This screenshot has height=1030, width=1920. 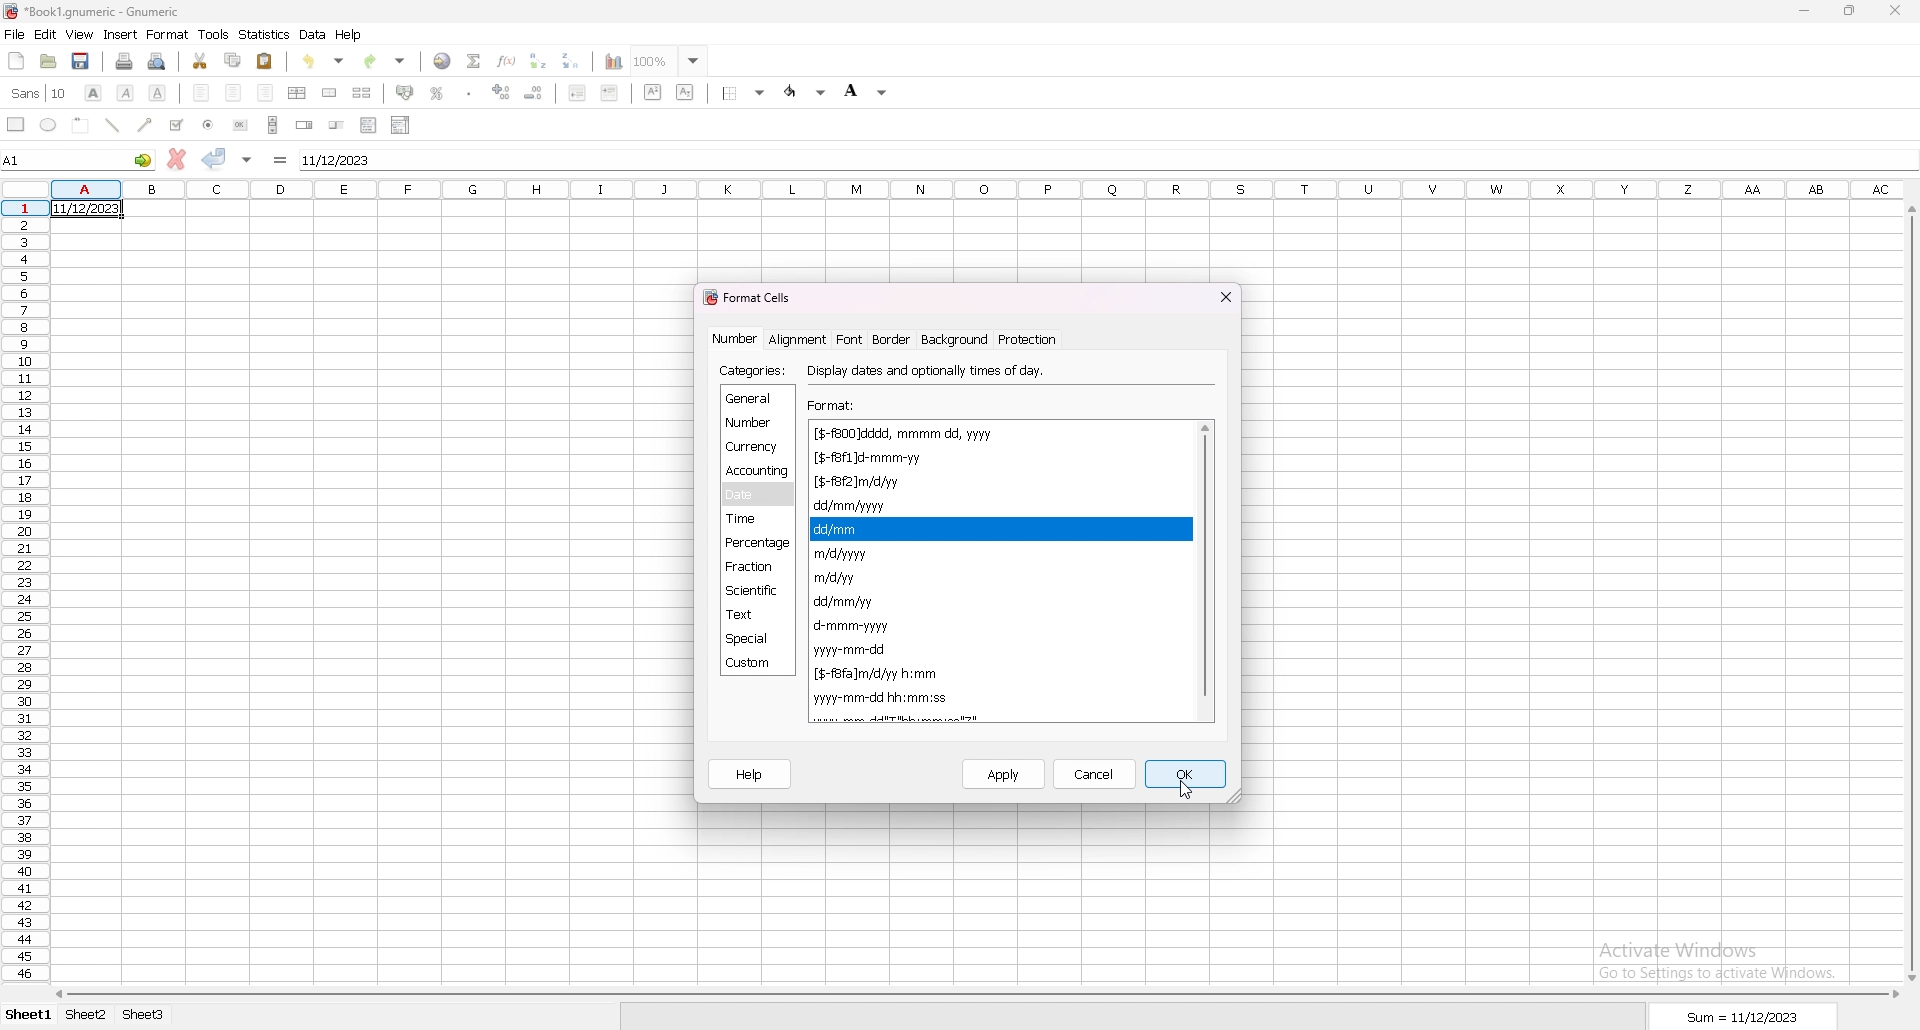 I want to click on tools, so click(x=213, y=35).